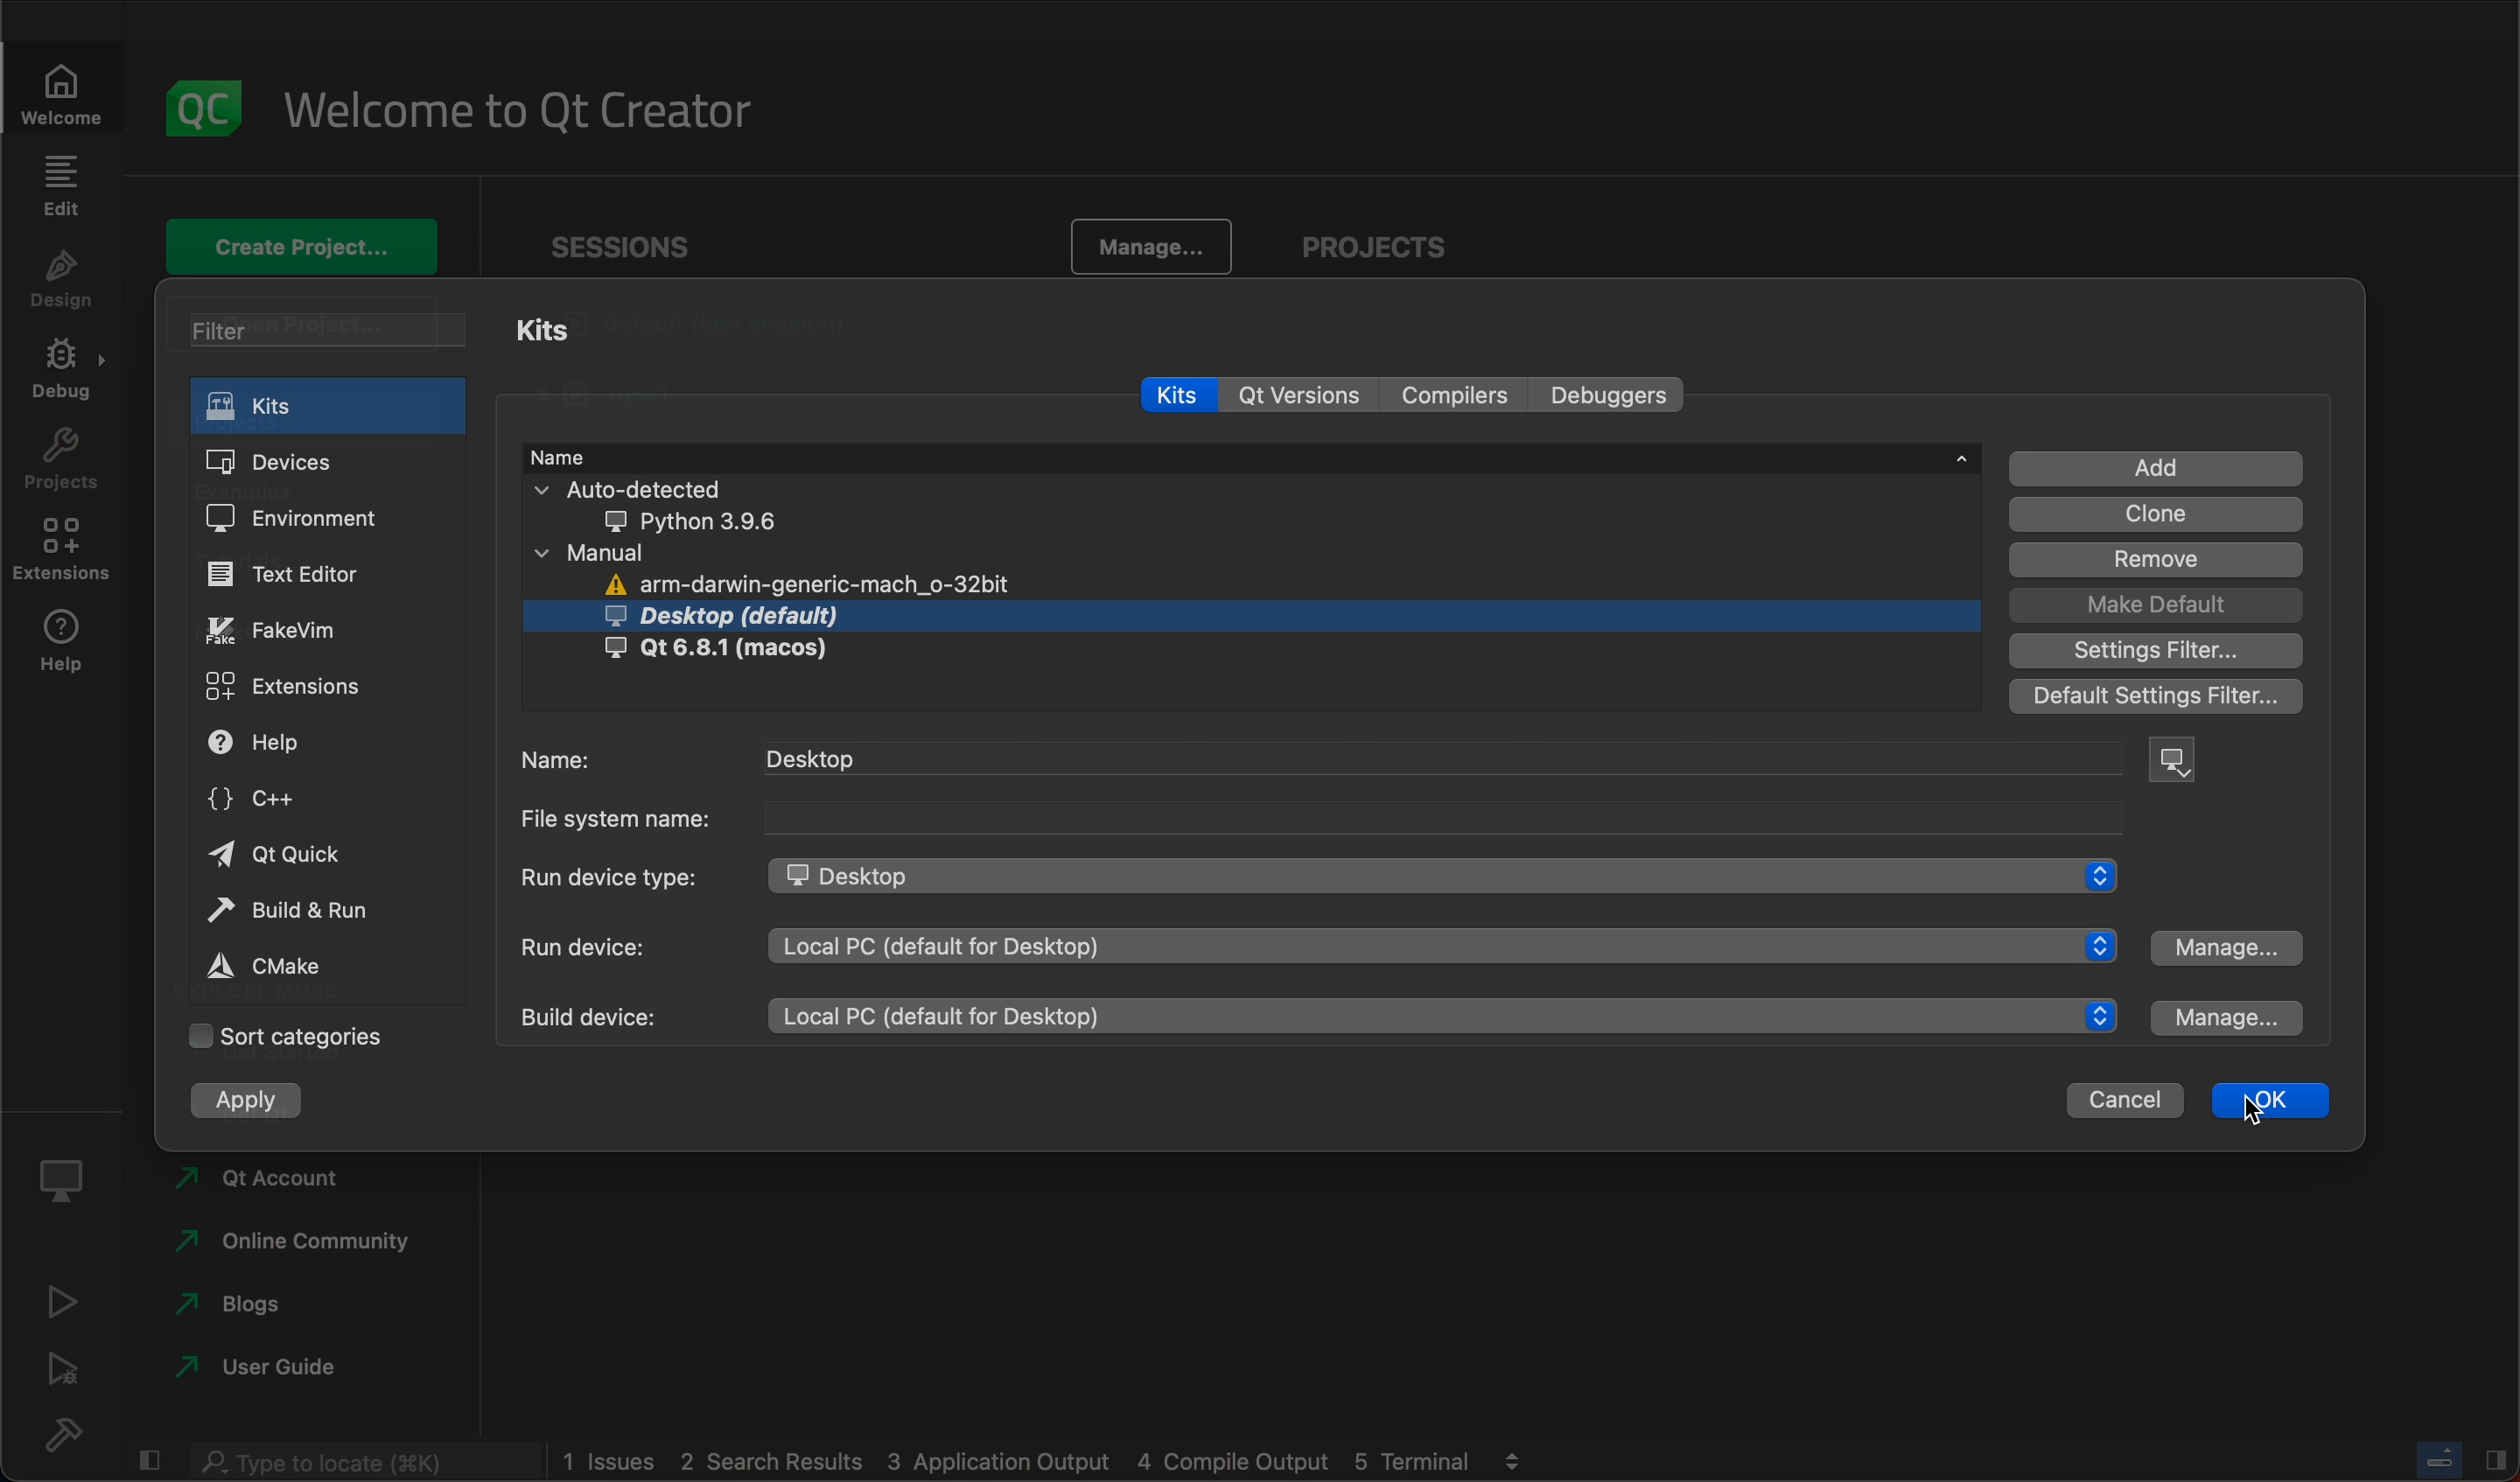 Image resolution: width=2520 pixels, height=1482 pixels. What do you see at coordinates (285, 802) in the screenshot?
I see `c++` at bounding box center [285, 802].